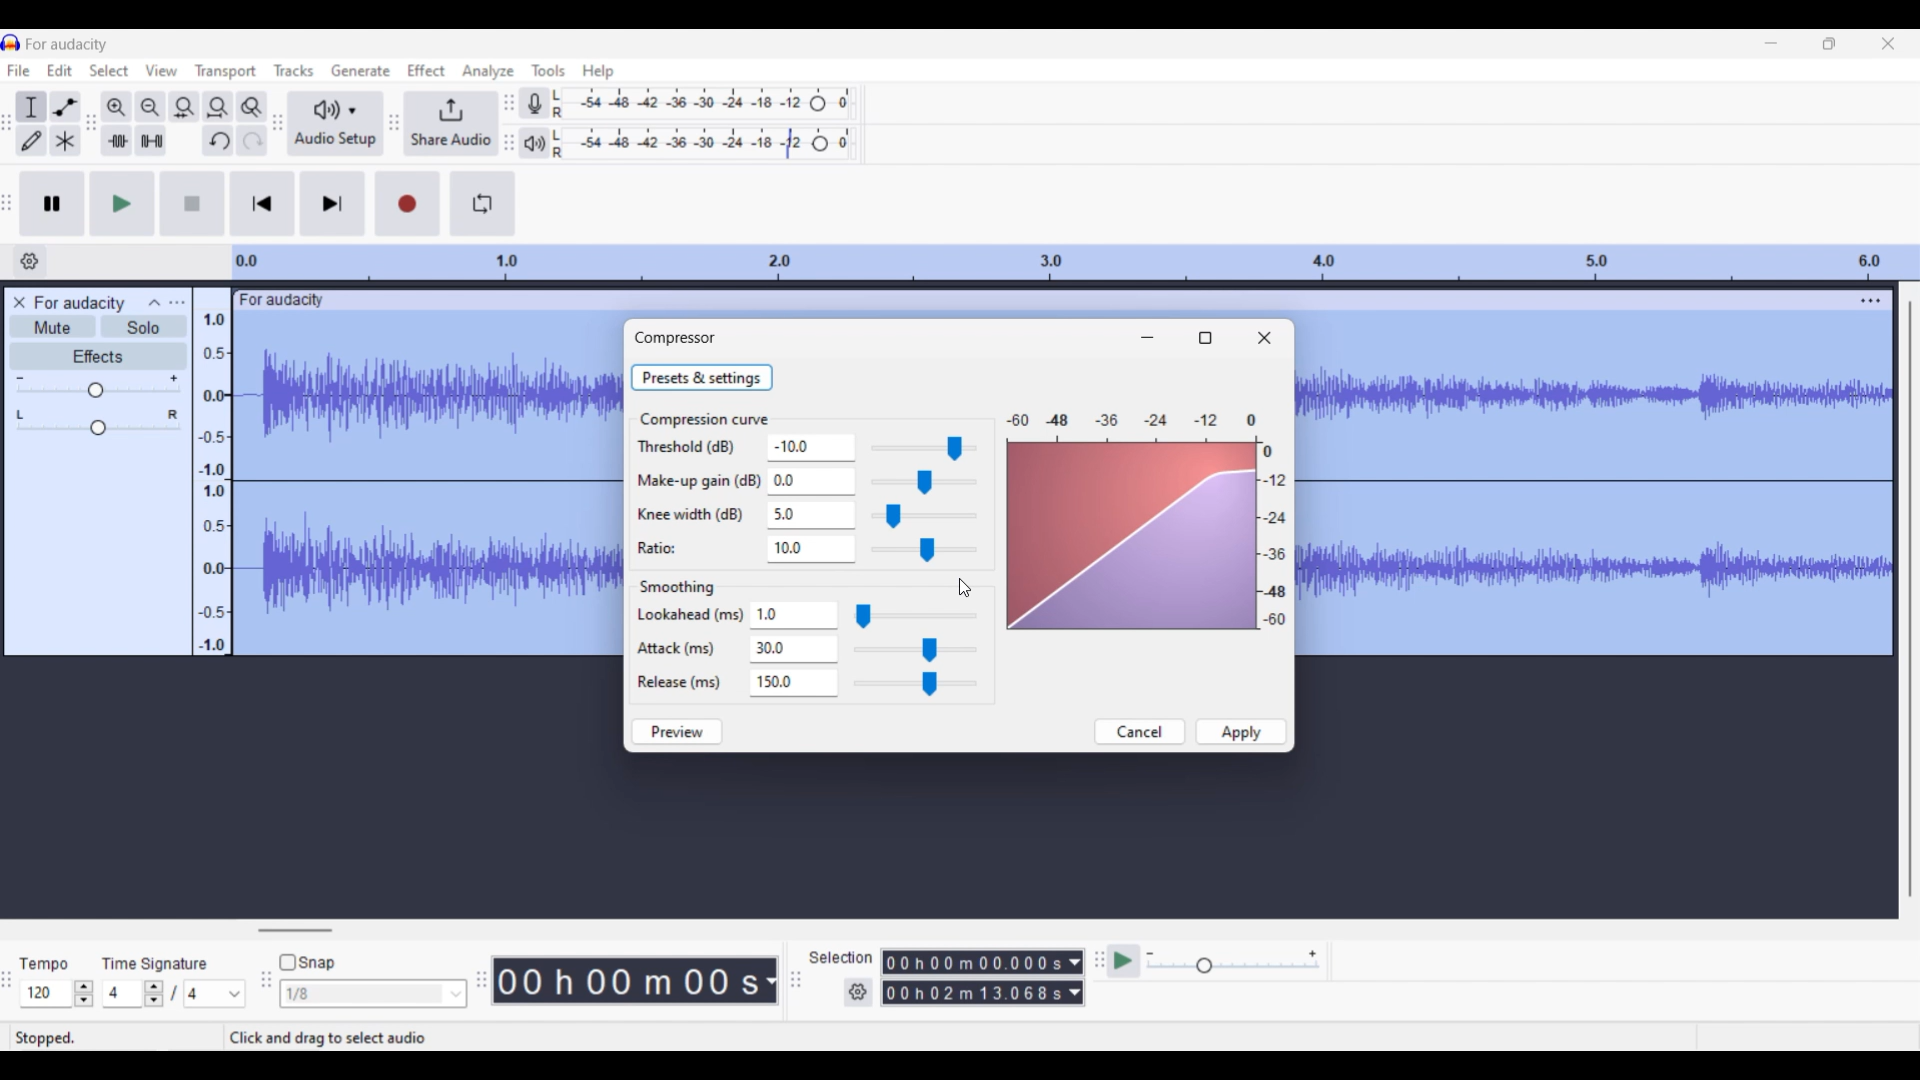 This screenshot has width=1920, height=1080. I want to click on Pause, so click(53, 204).